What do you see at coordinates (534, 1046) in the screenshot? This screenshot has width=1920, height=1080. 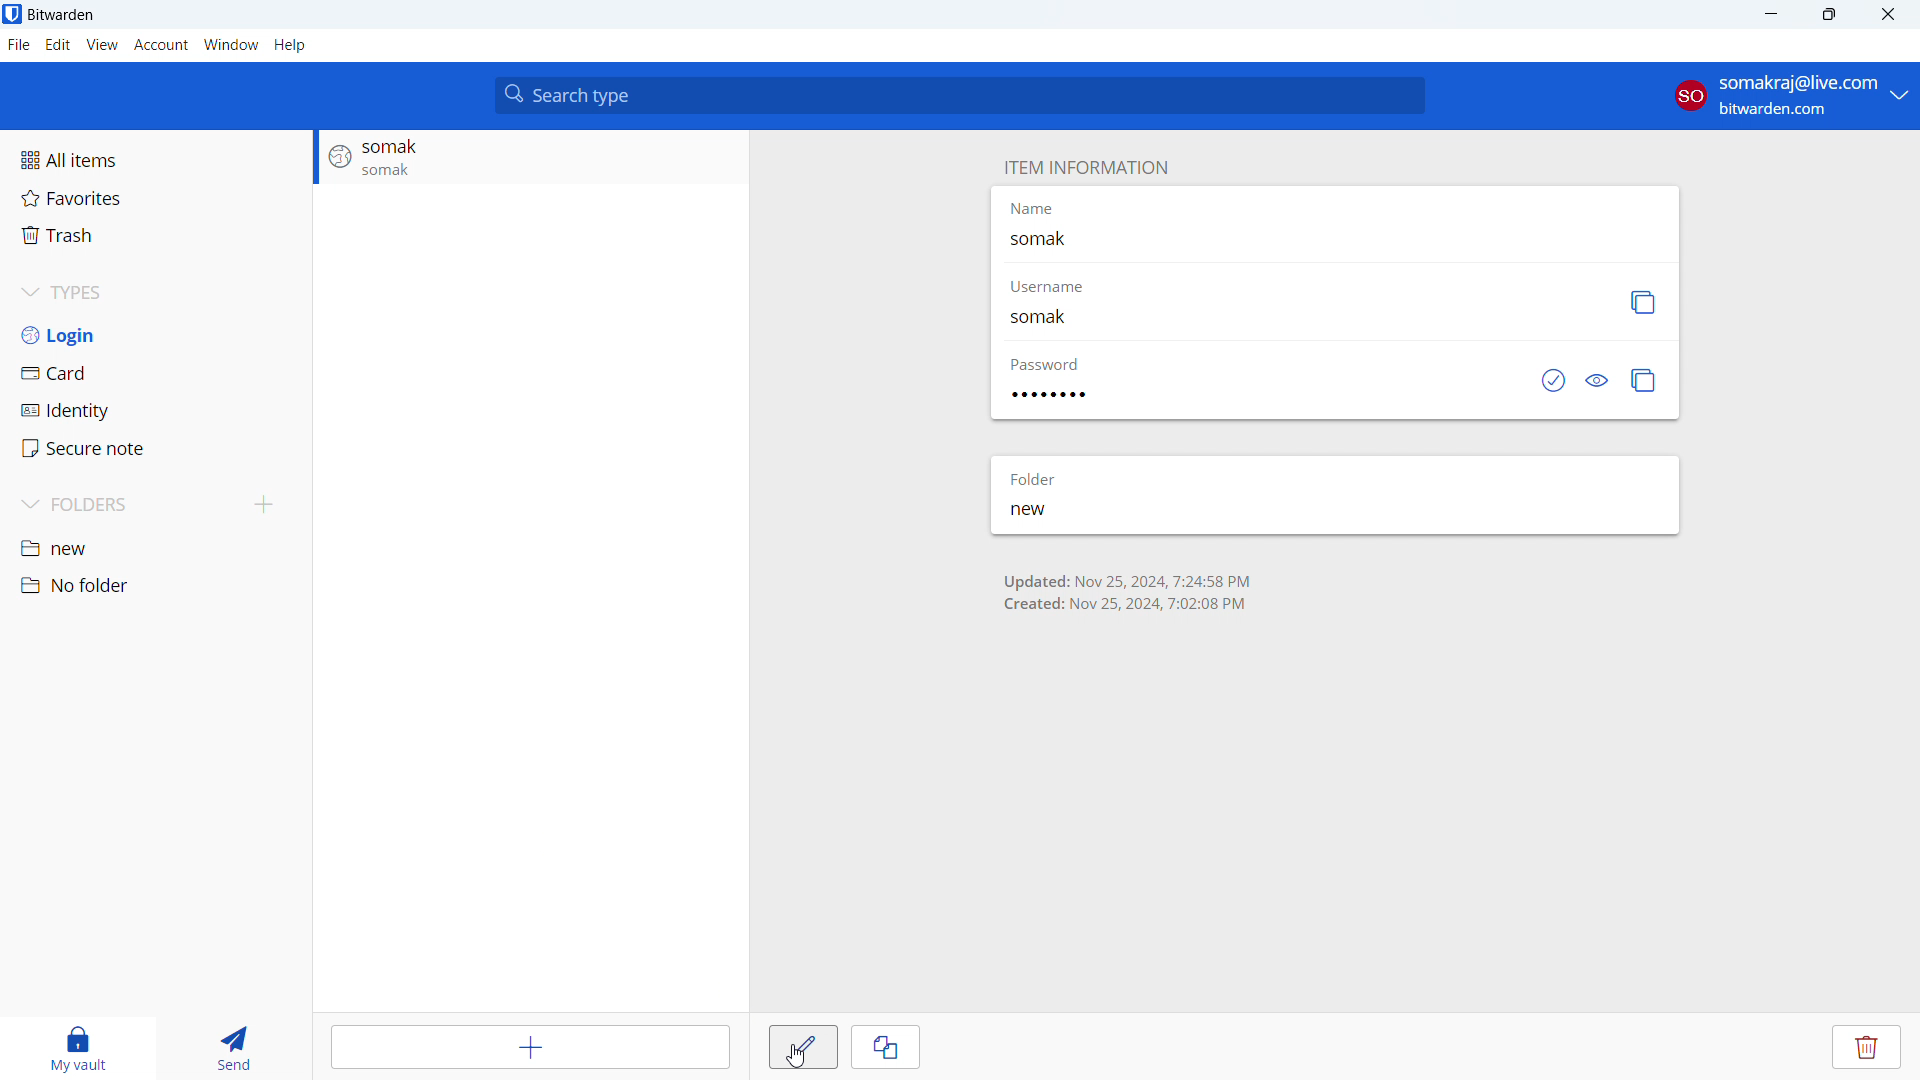 I see `add item` at bounding box center [534, 1046].